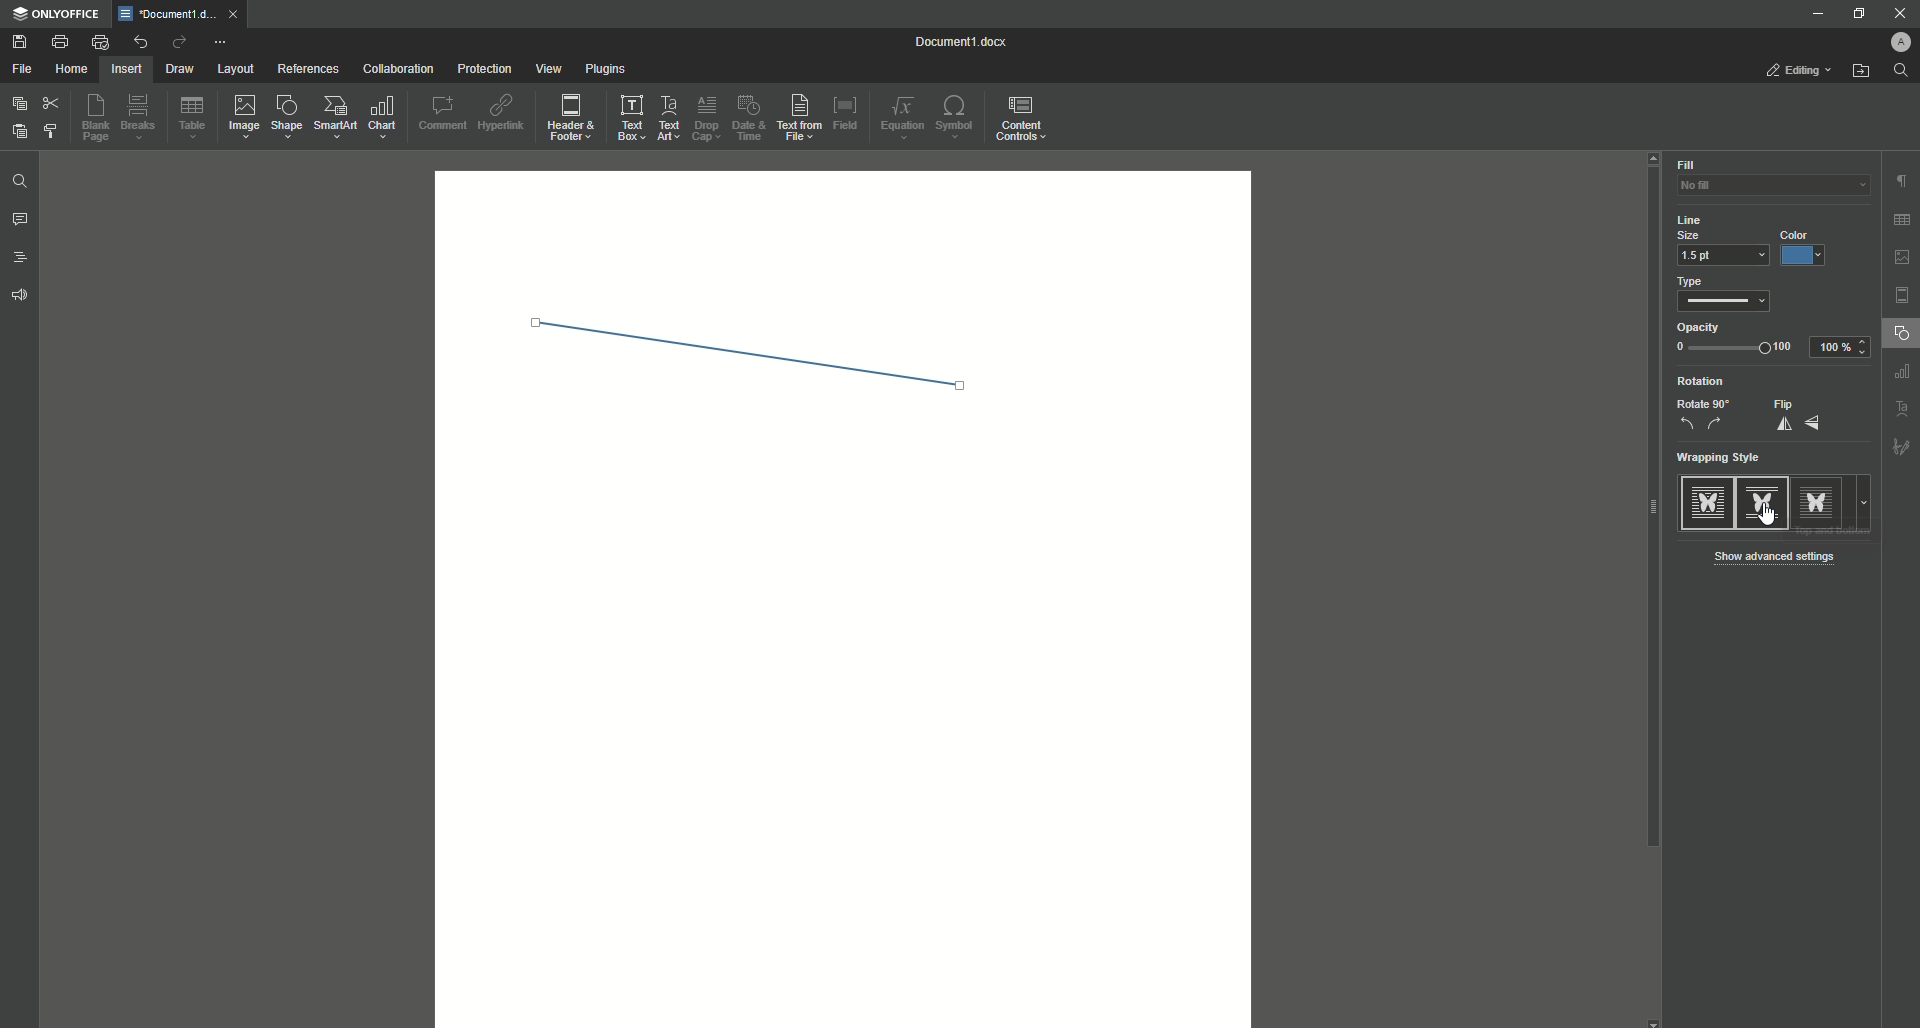 The width and height of the screenshot is (1920, 1028). I want to click on Line Size, so click(1708, 226).